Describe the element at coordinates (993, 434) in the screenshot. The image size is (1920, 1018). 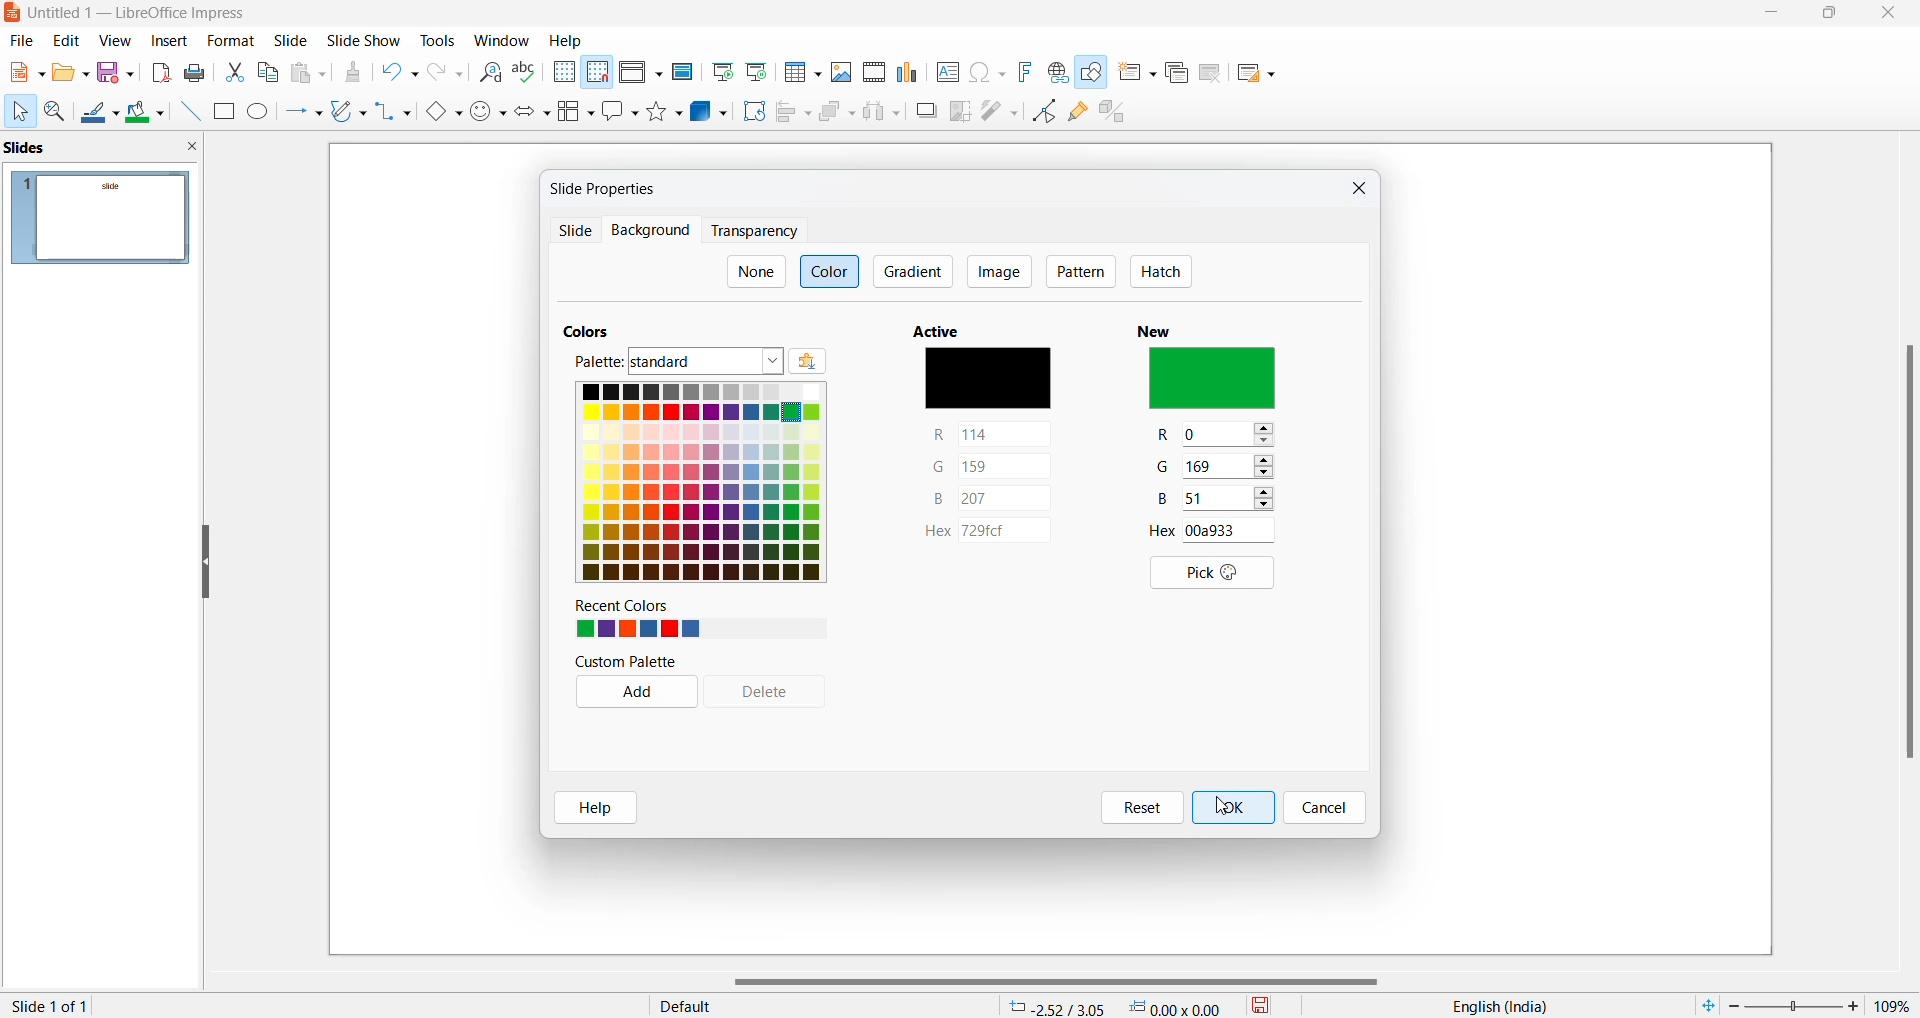
I see `red` at that location.